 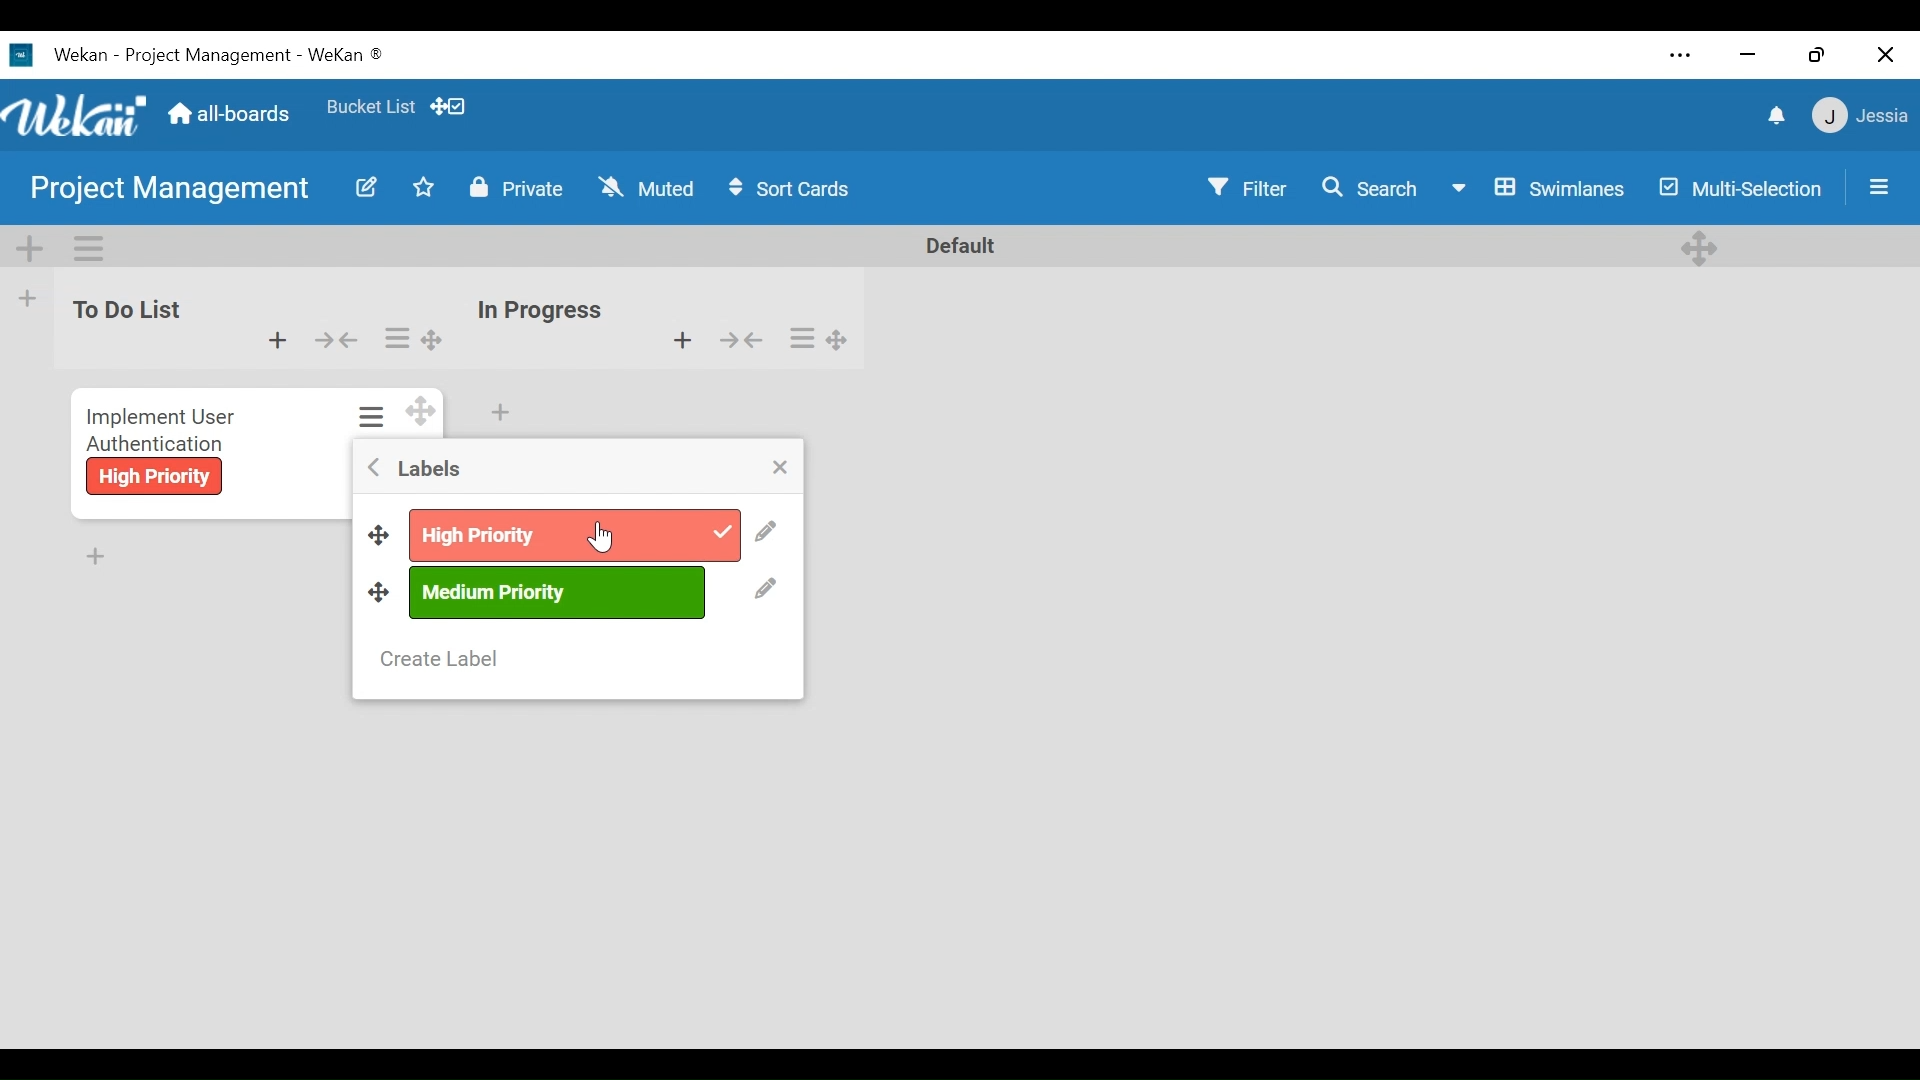 What do you see at coordinates (780, 467) in the screenshot?
I see `close` at bounding box center [780, 467].